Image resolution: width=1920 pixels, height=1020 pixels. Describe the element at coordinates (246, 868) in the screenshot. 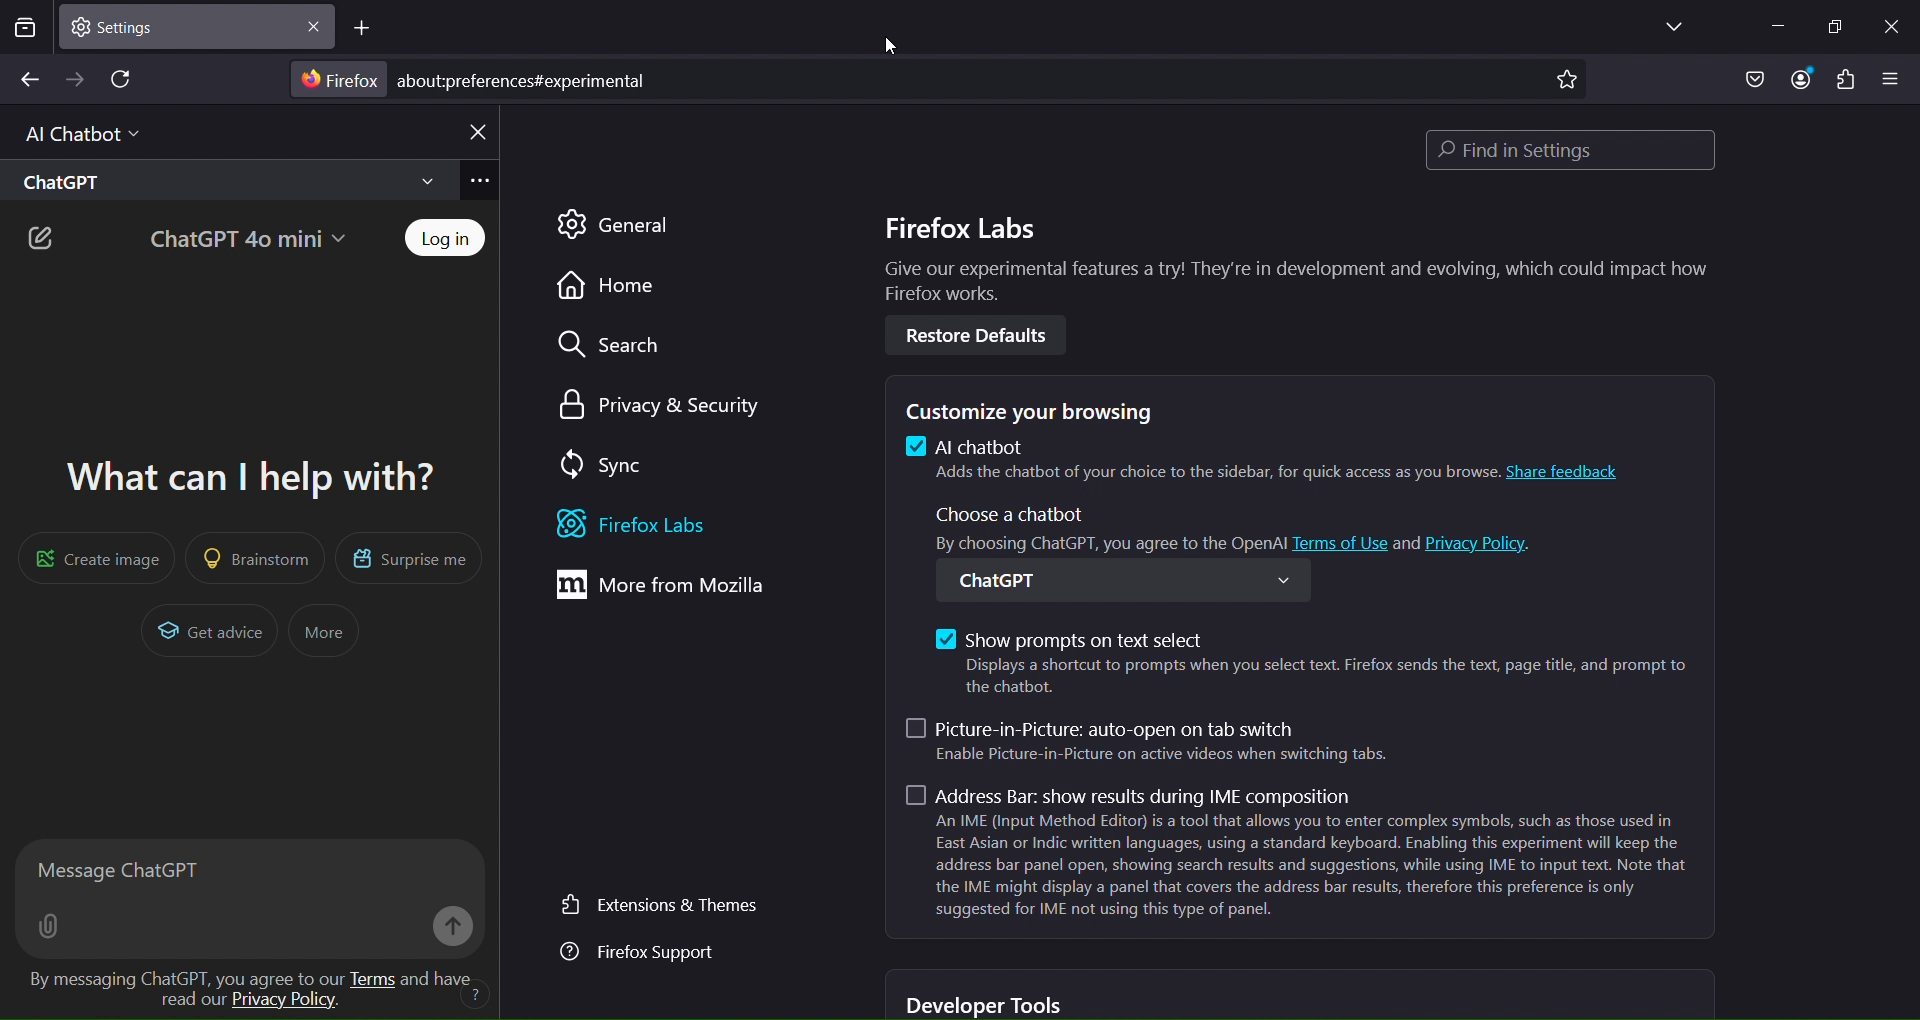

I see `Message ChatGPT` at that location.